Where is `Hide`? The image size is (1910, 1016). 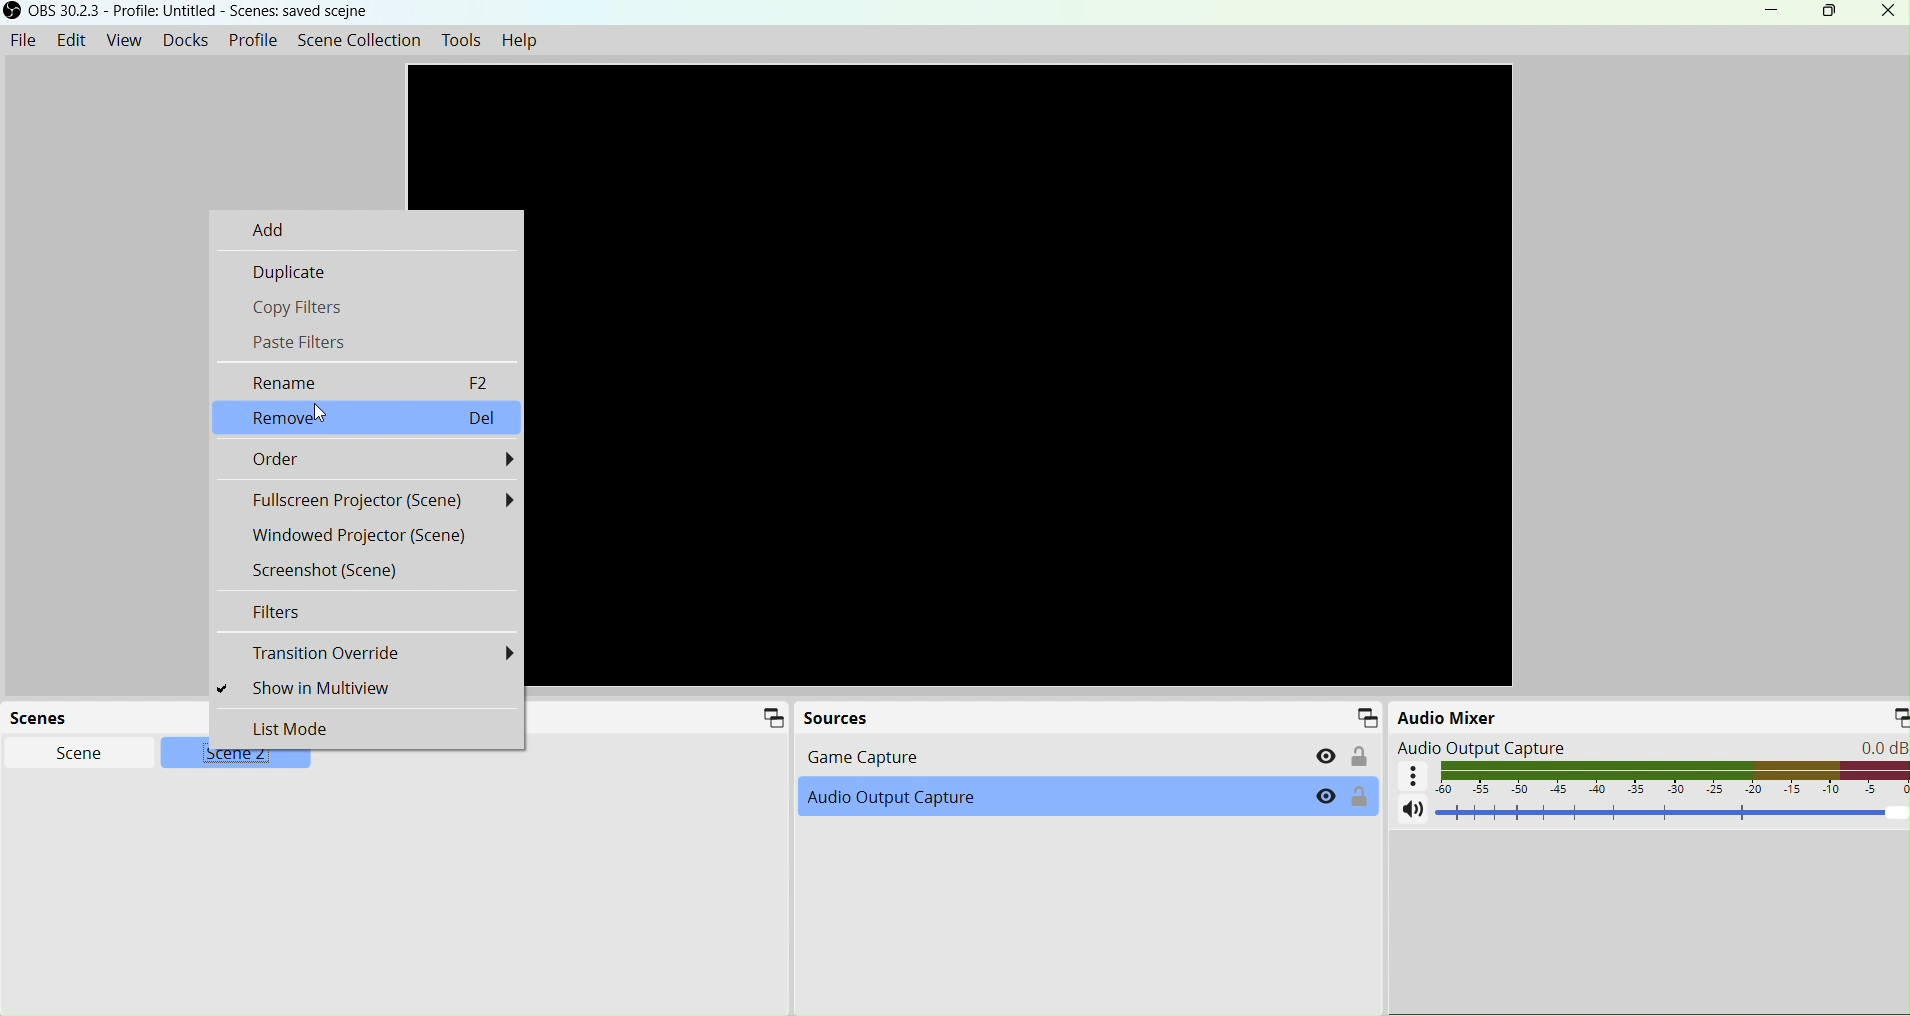
Hide is located at coordinates (1326, 797).